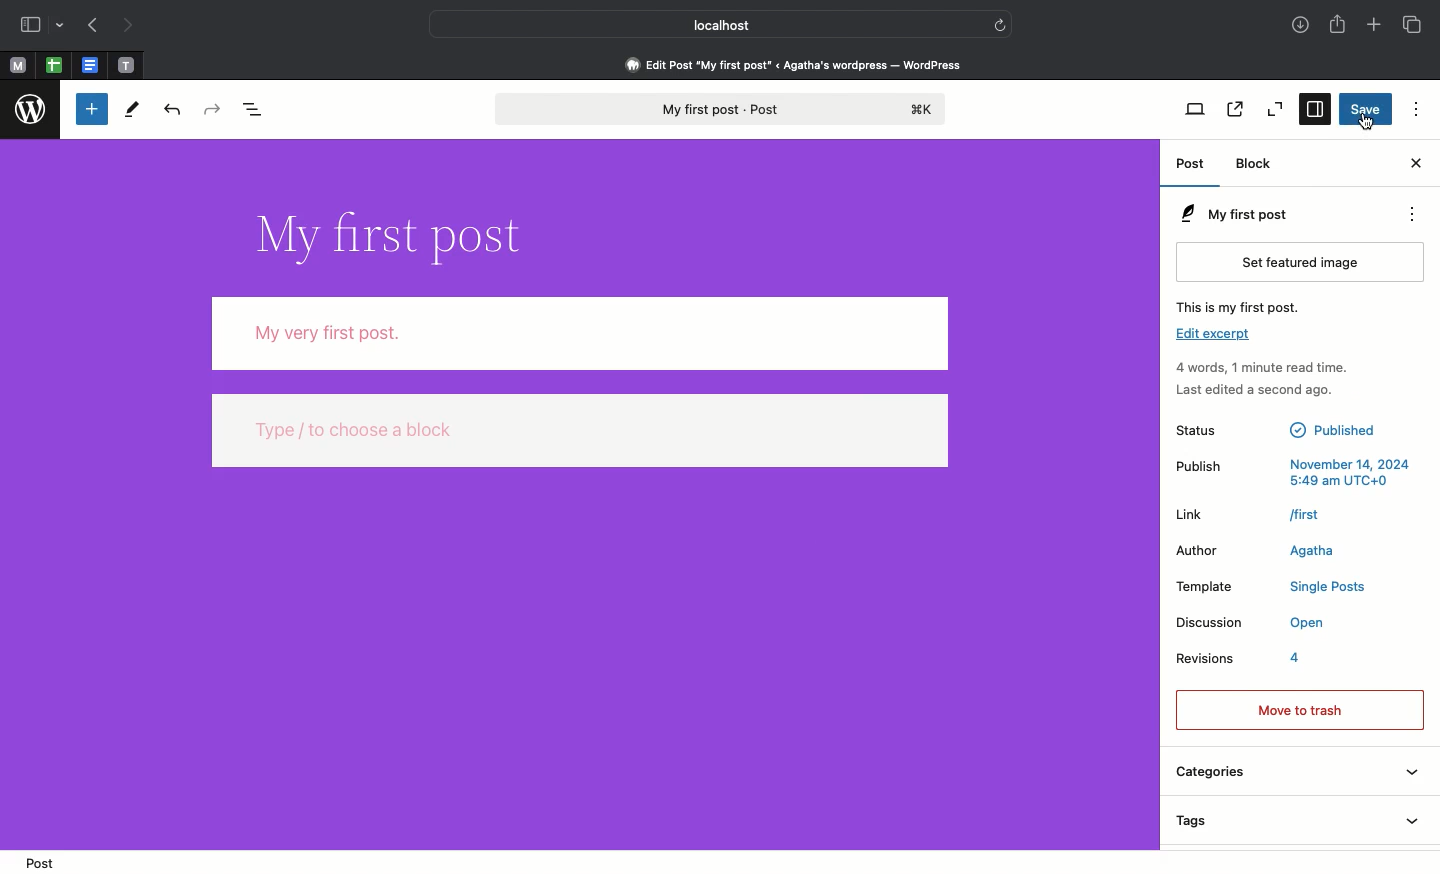 Image resolution: width=1440 pixels, height=874 pixels. I want to click on Undo, so click(170, 111).